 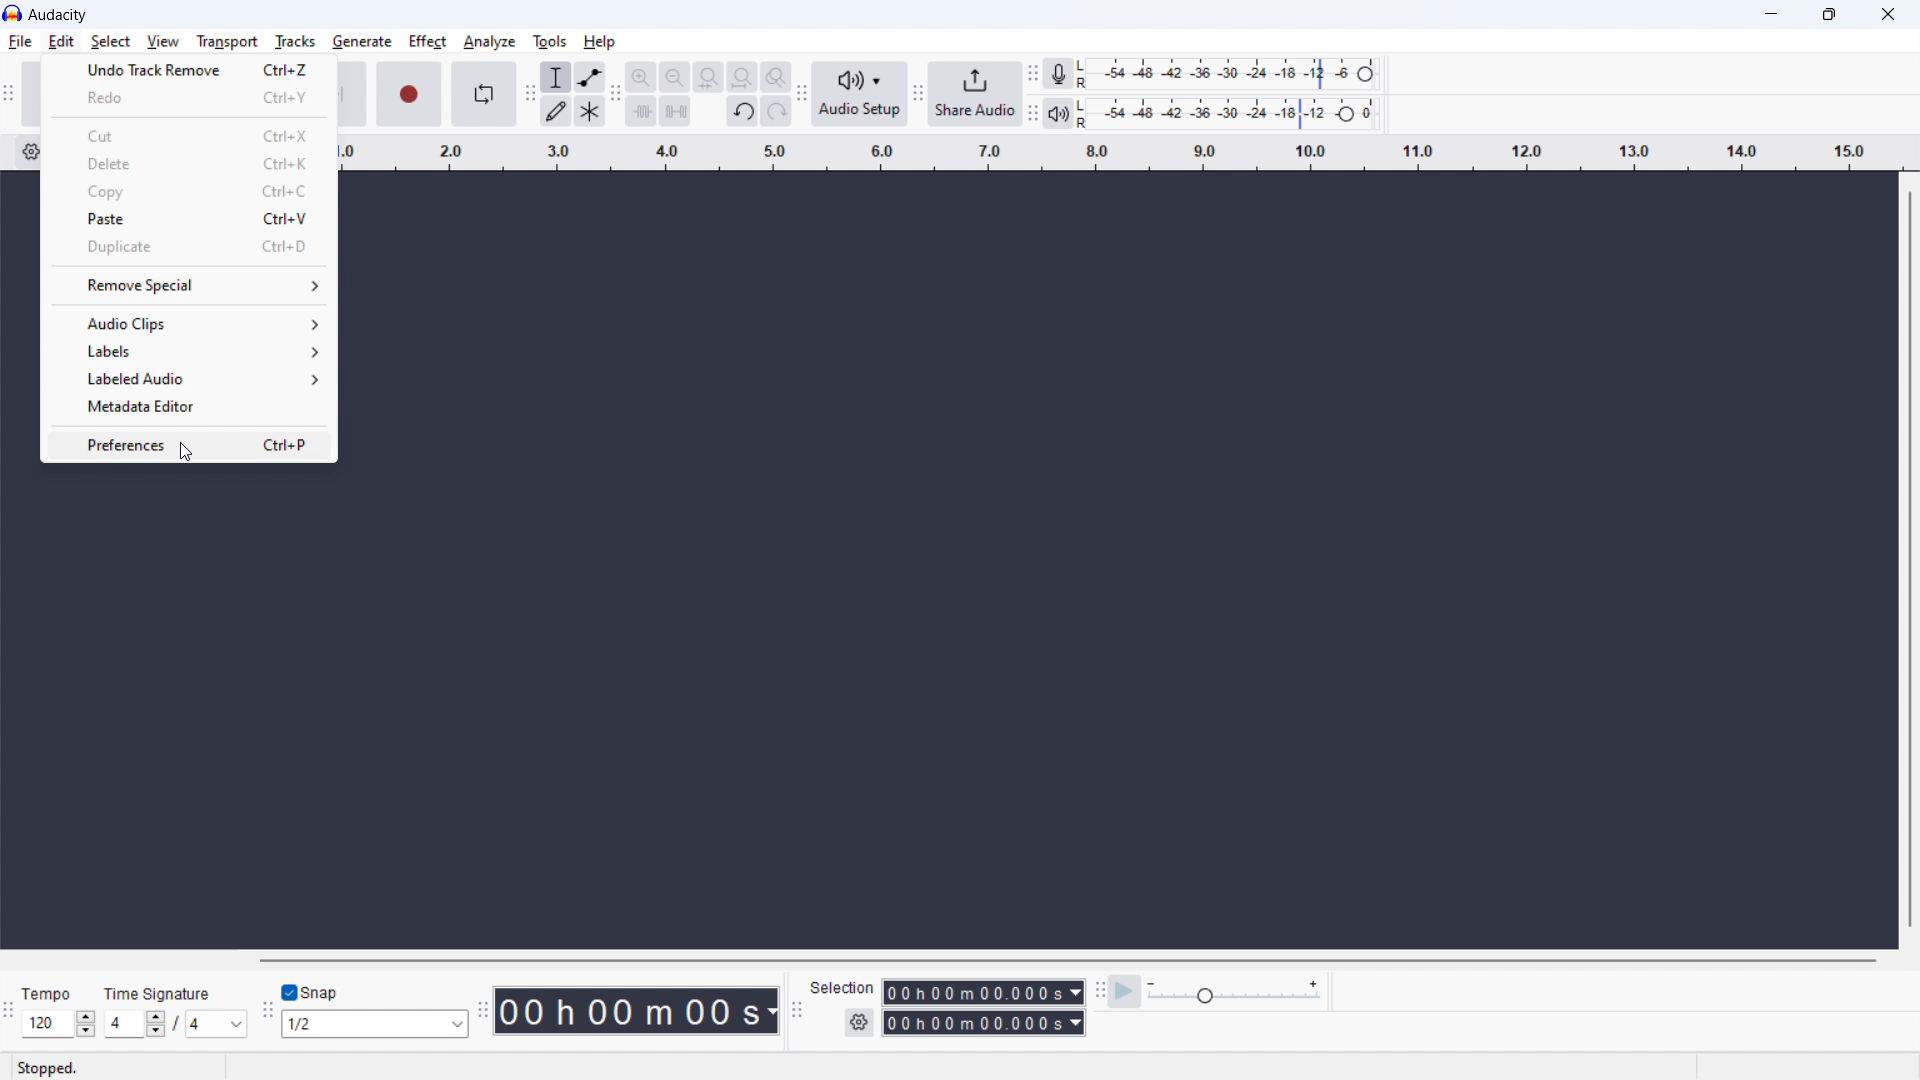 I want to click on Enables movement of selection toolbar, so click(x=796, y=1011).